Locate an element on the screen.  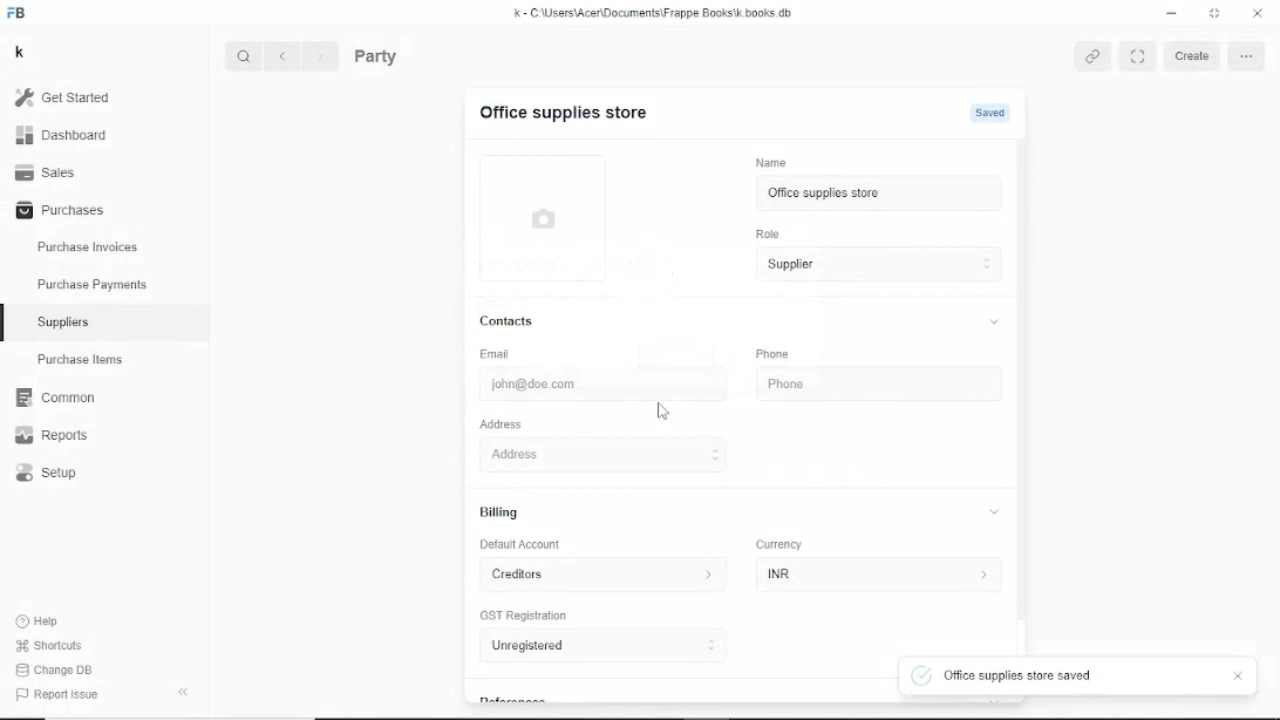
k is located at coordinates (19, 52).